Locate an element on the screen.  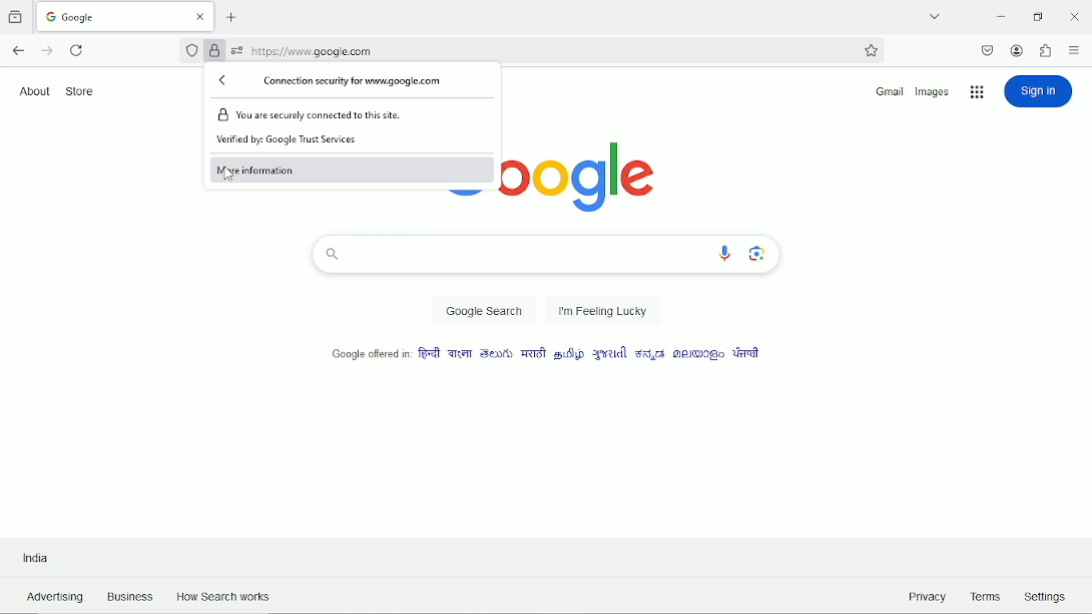
Connection security for www.google.com is located at coordinates (355, 80).